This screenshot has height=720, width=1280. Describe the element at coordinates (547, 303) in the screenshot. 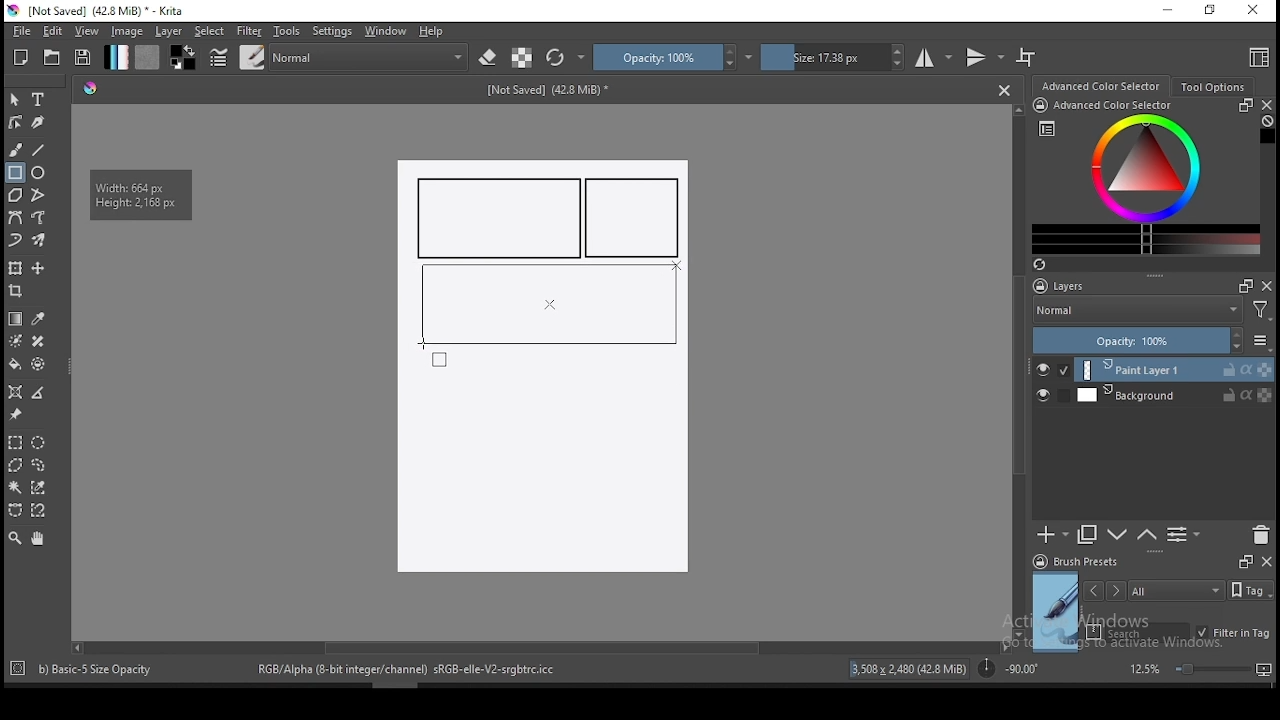

I see `active rectangle` at that location.